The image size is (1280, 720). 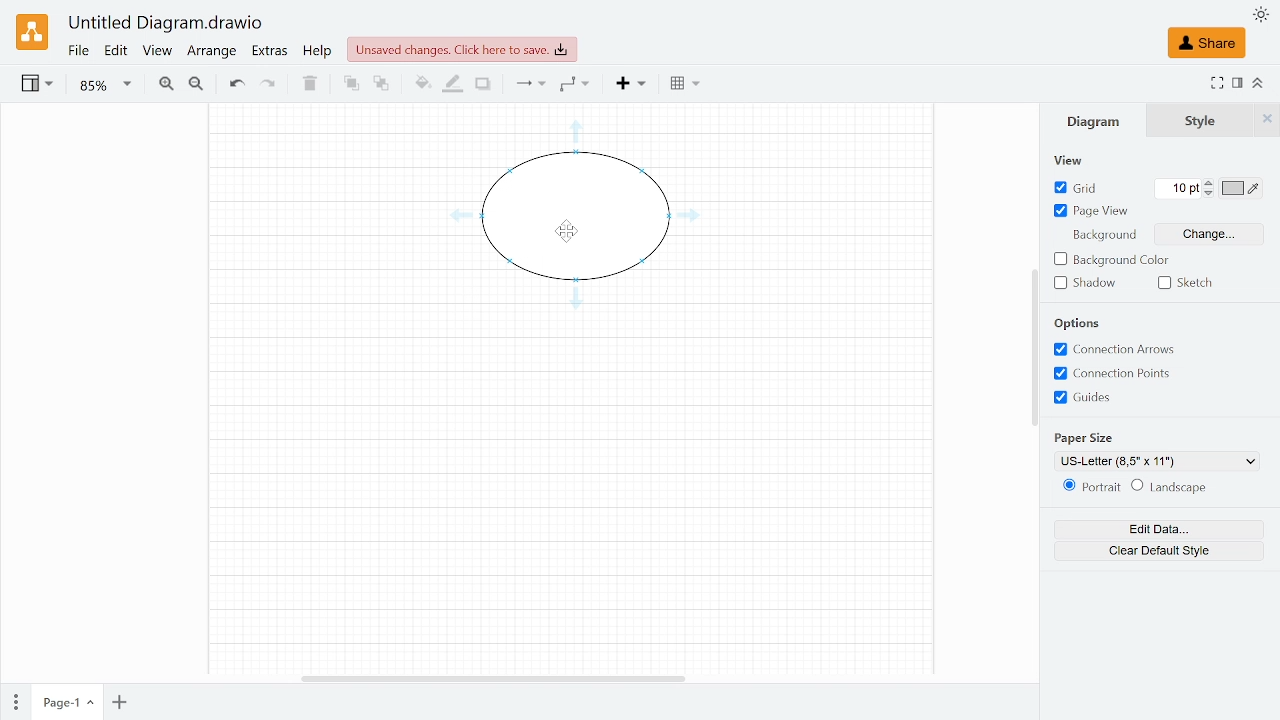 I want to click on Unsaved changes. Click here to save, so click(x=457, y=49).